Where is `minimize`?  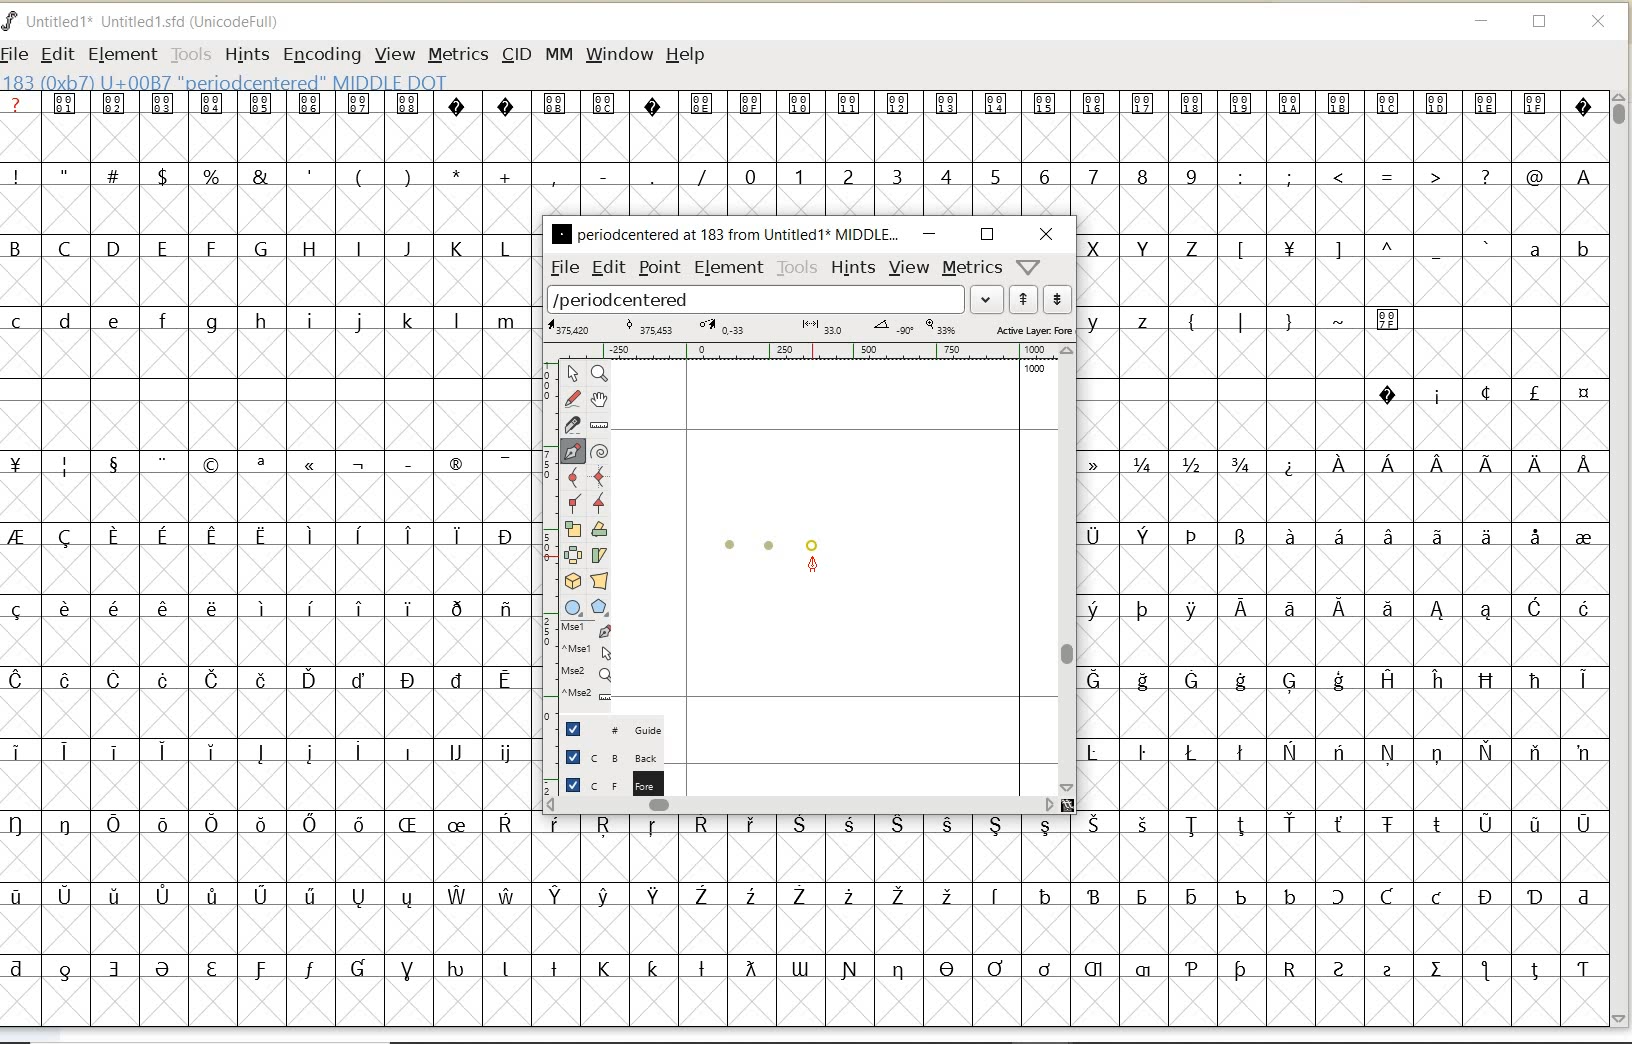 minimize is located at coordinates (929, 234).